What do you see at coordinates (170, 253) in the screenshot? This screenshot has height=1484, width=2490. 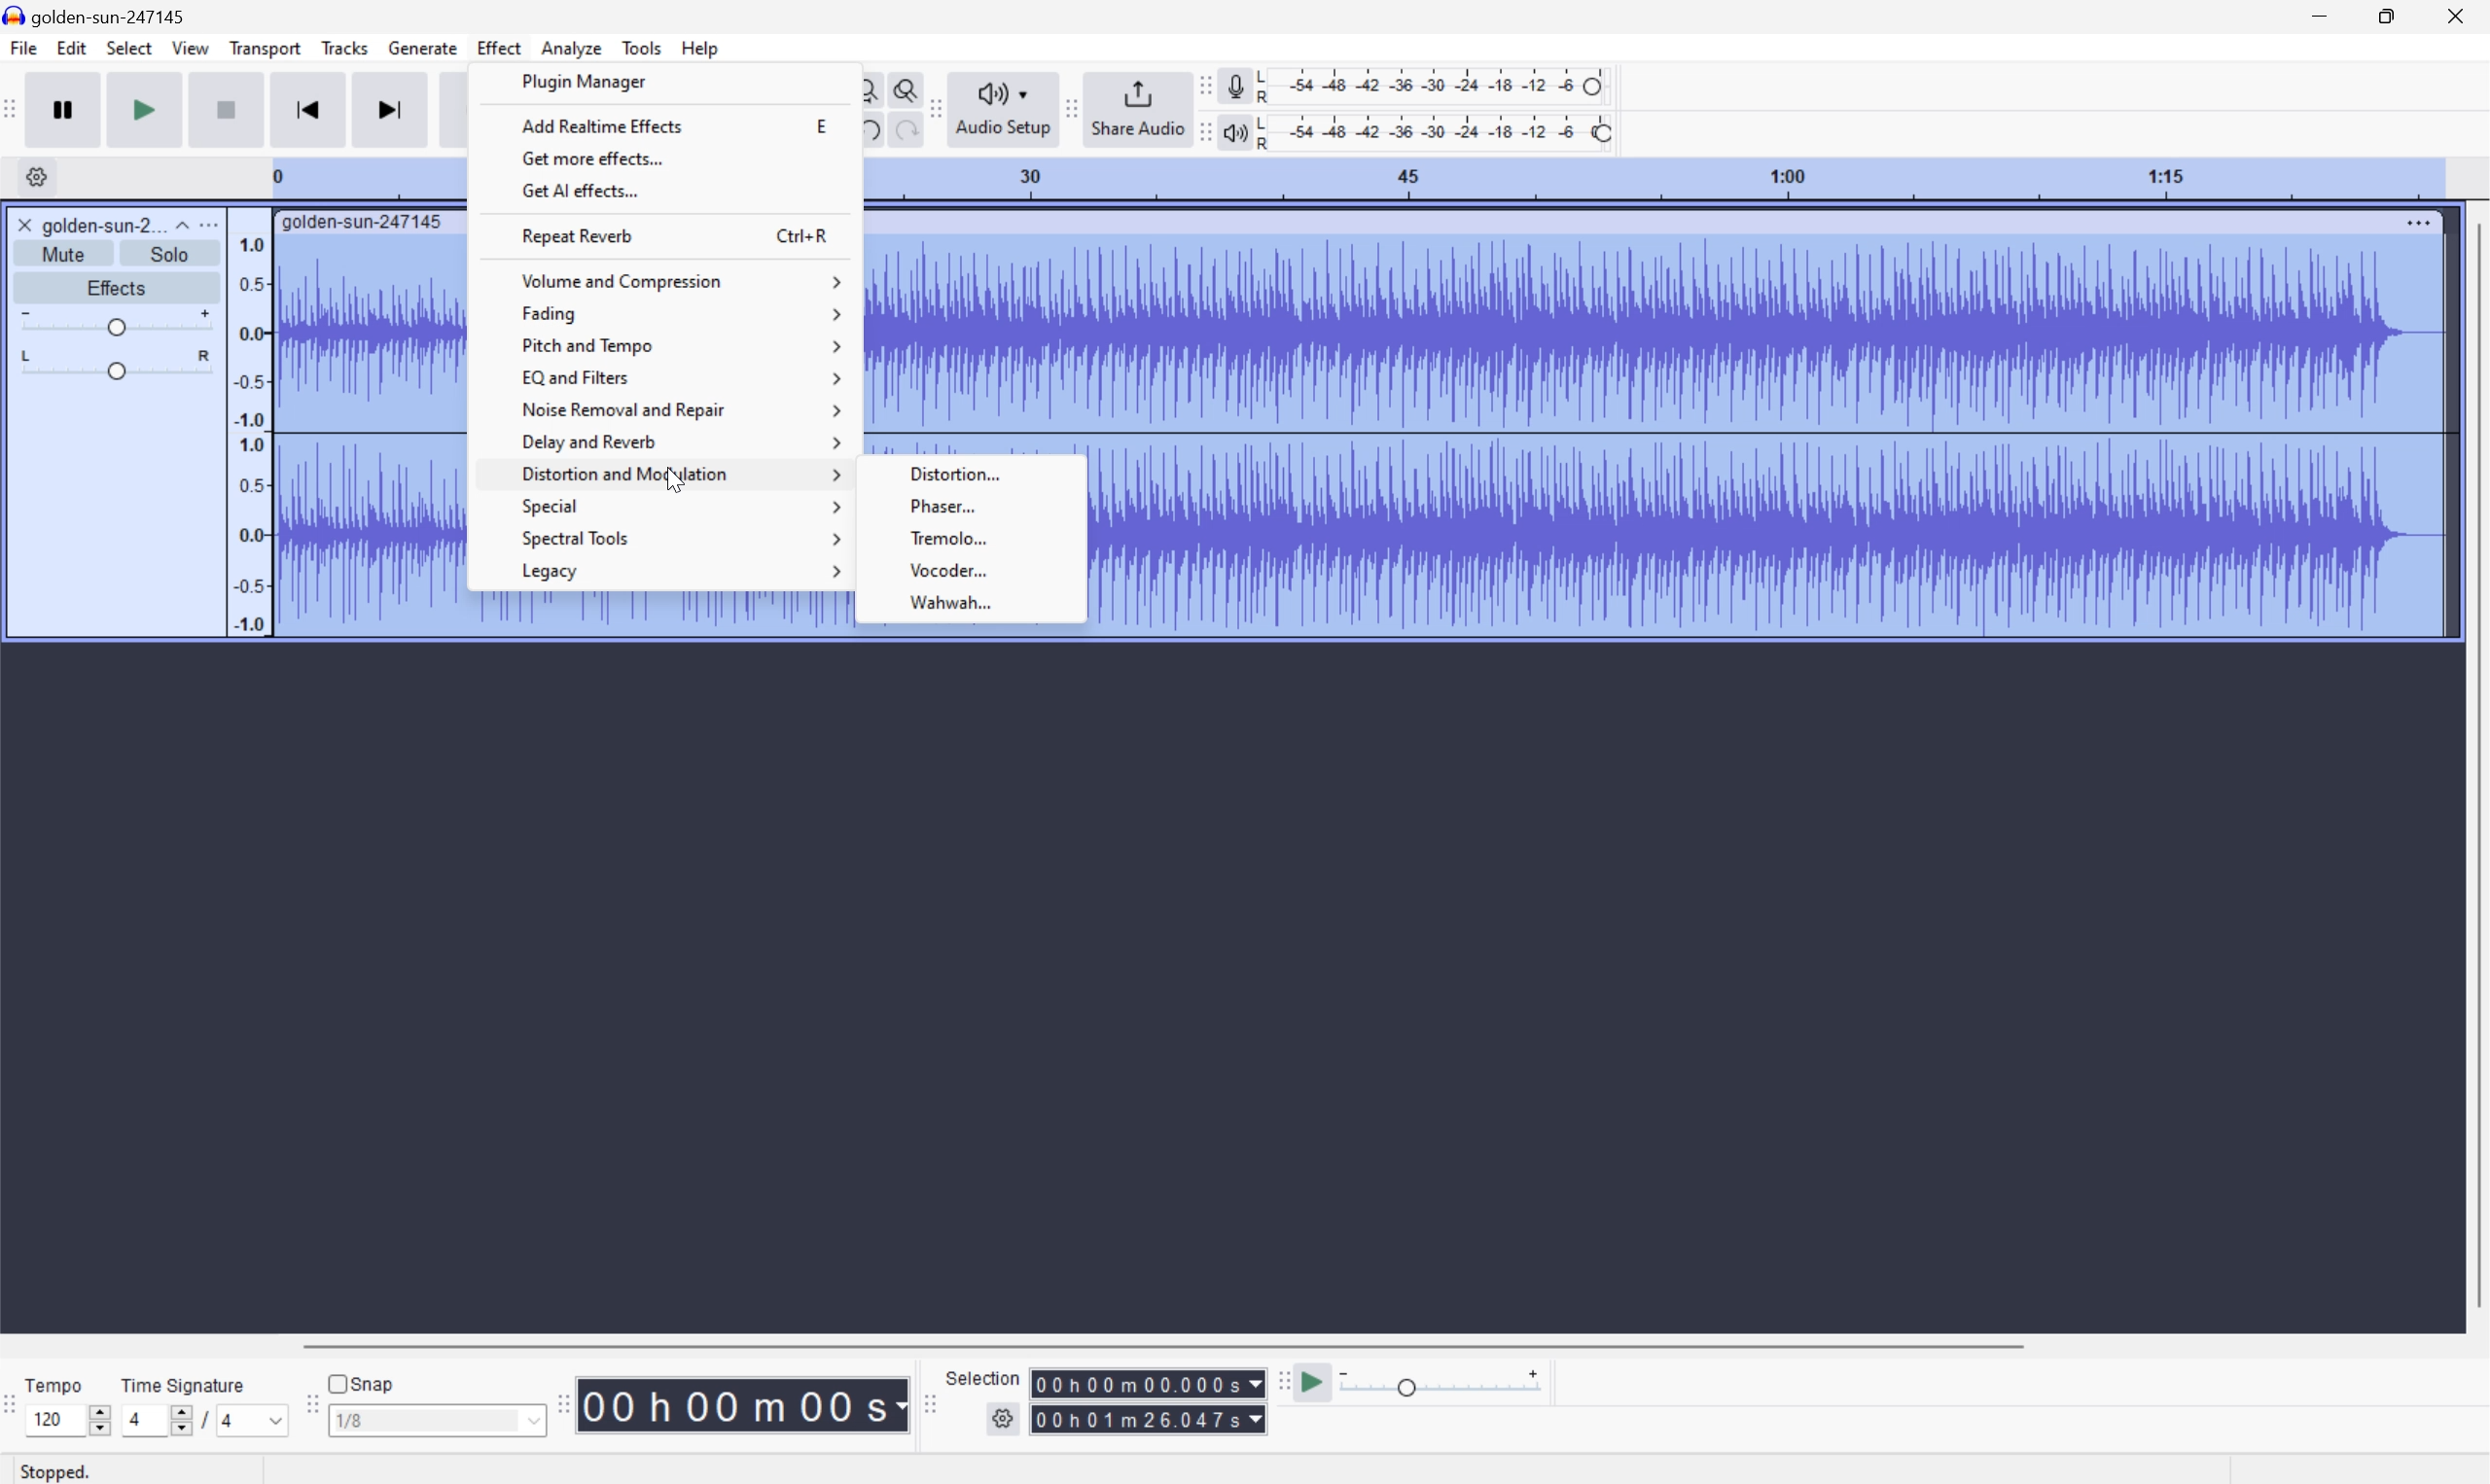 I see `Solo` at bounding box center [170, 253].